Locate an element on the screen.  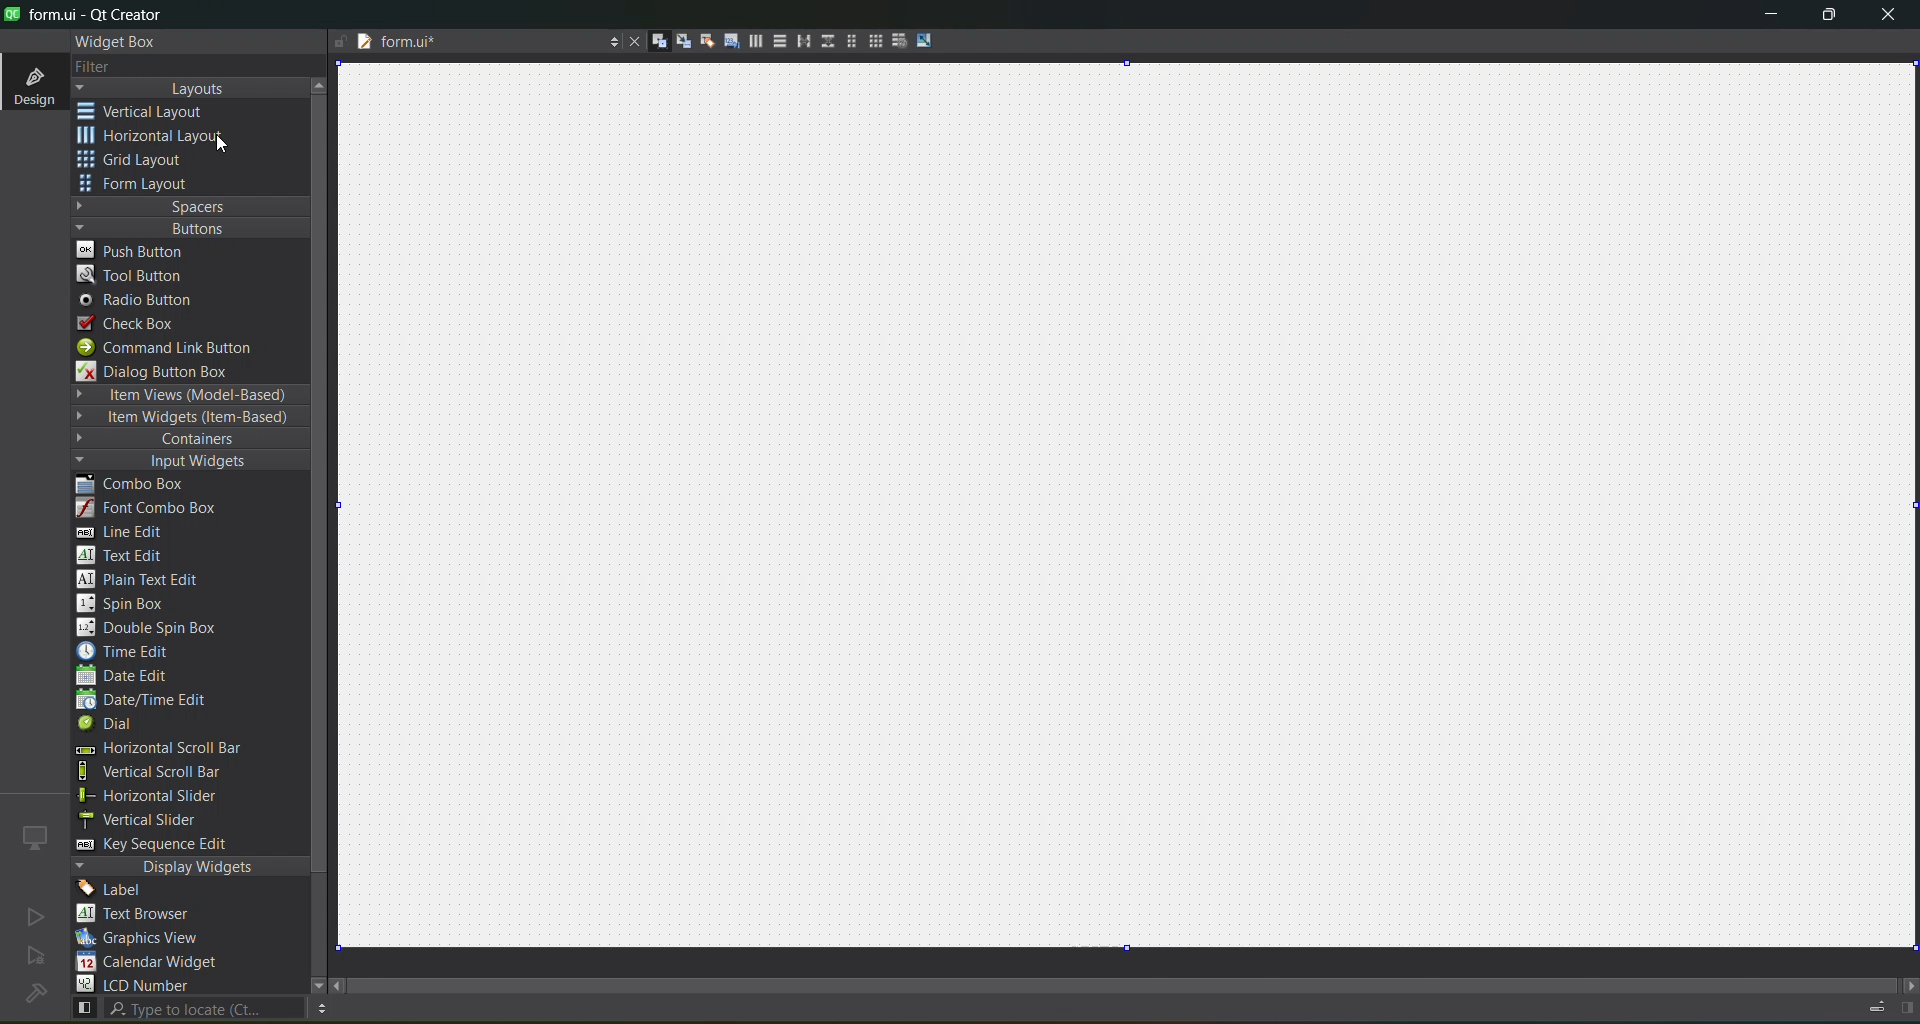
search is located at coordinates (186, 1009).